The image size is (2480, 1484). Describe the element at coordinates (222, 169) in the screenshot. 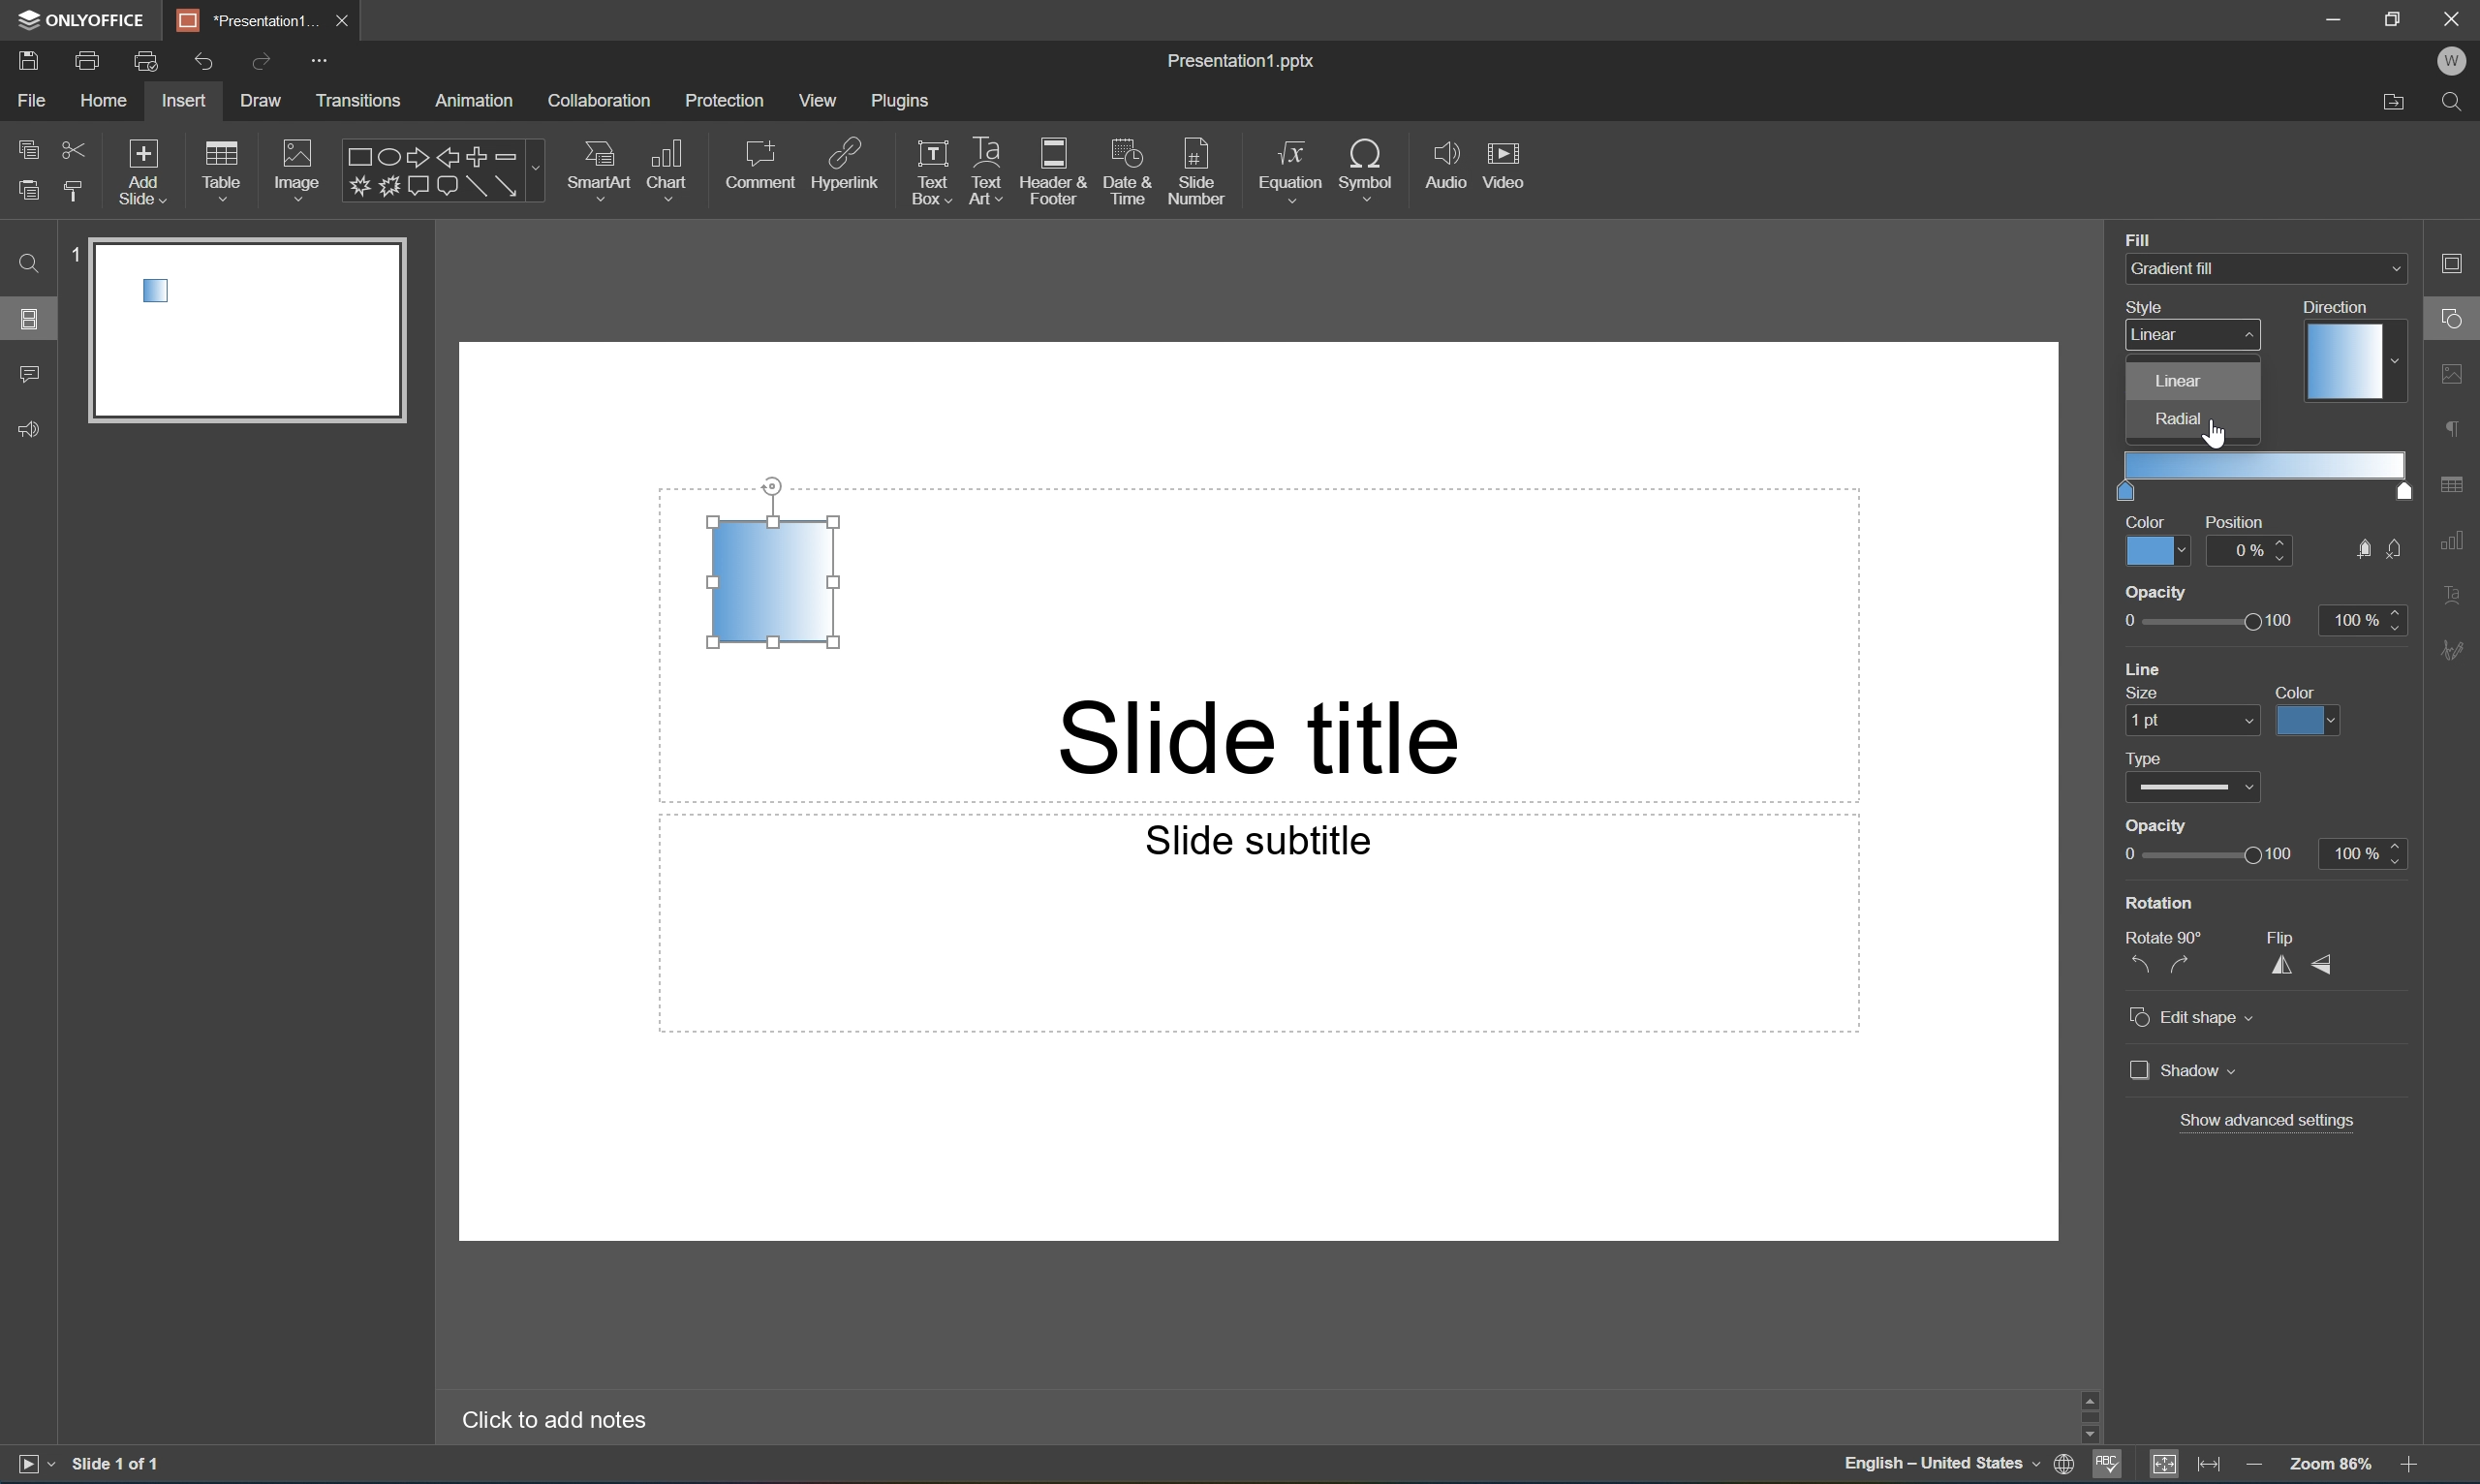

I see `Table` at that location.